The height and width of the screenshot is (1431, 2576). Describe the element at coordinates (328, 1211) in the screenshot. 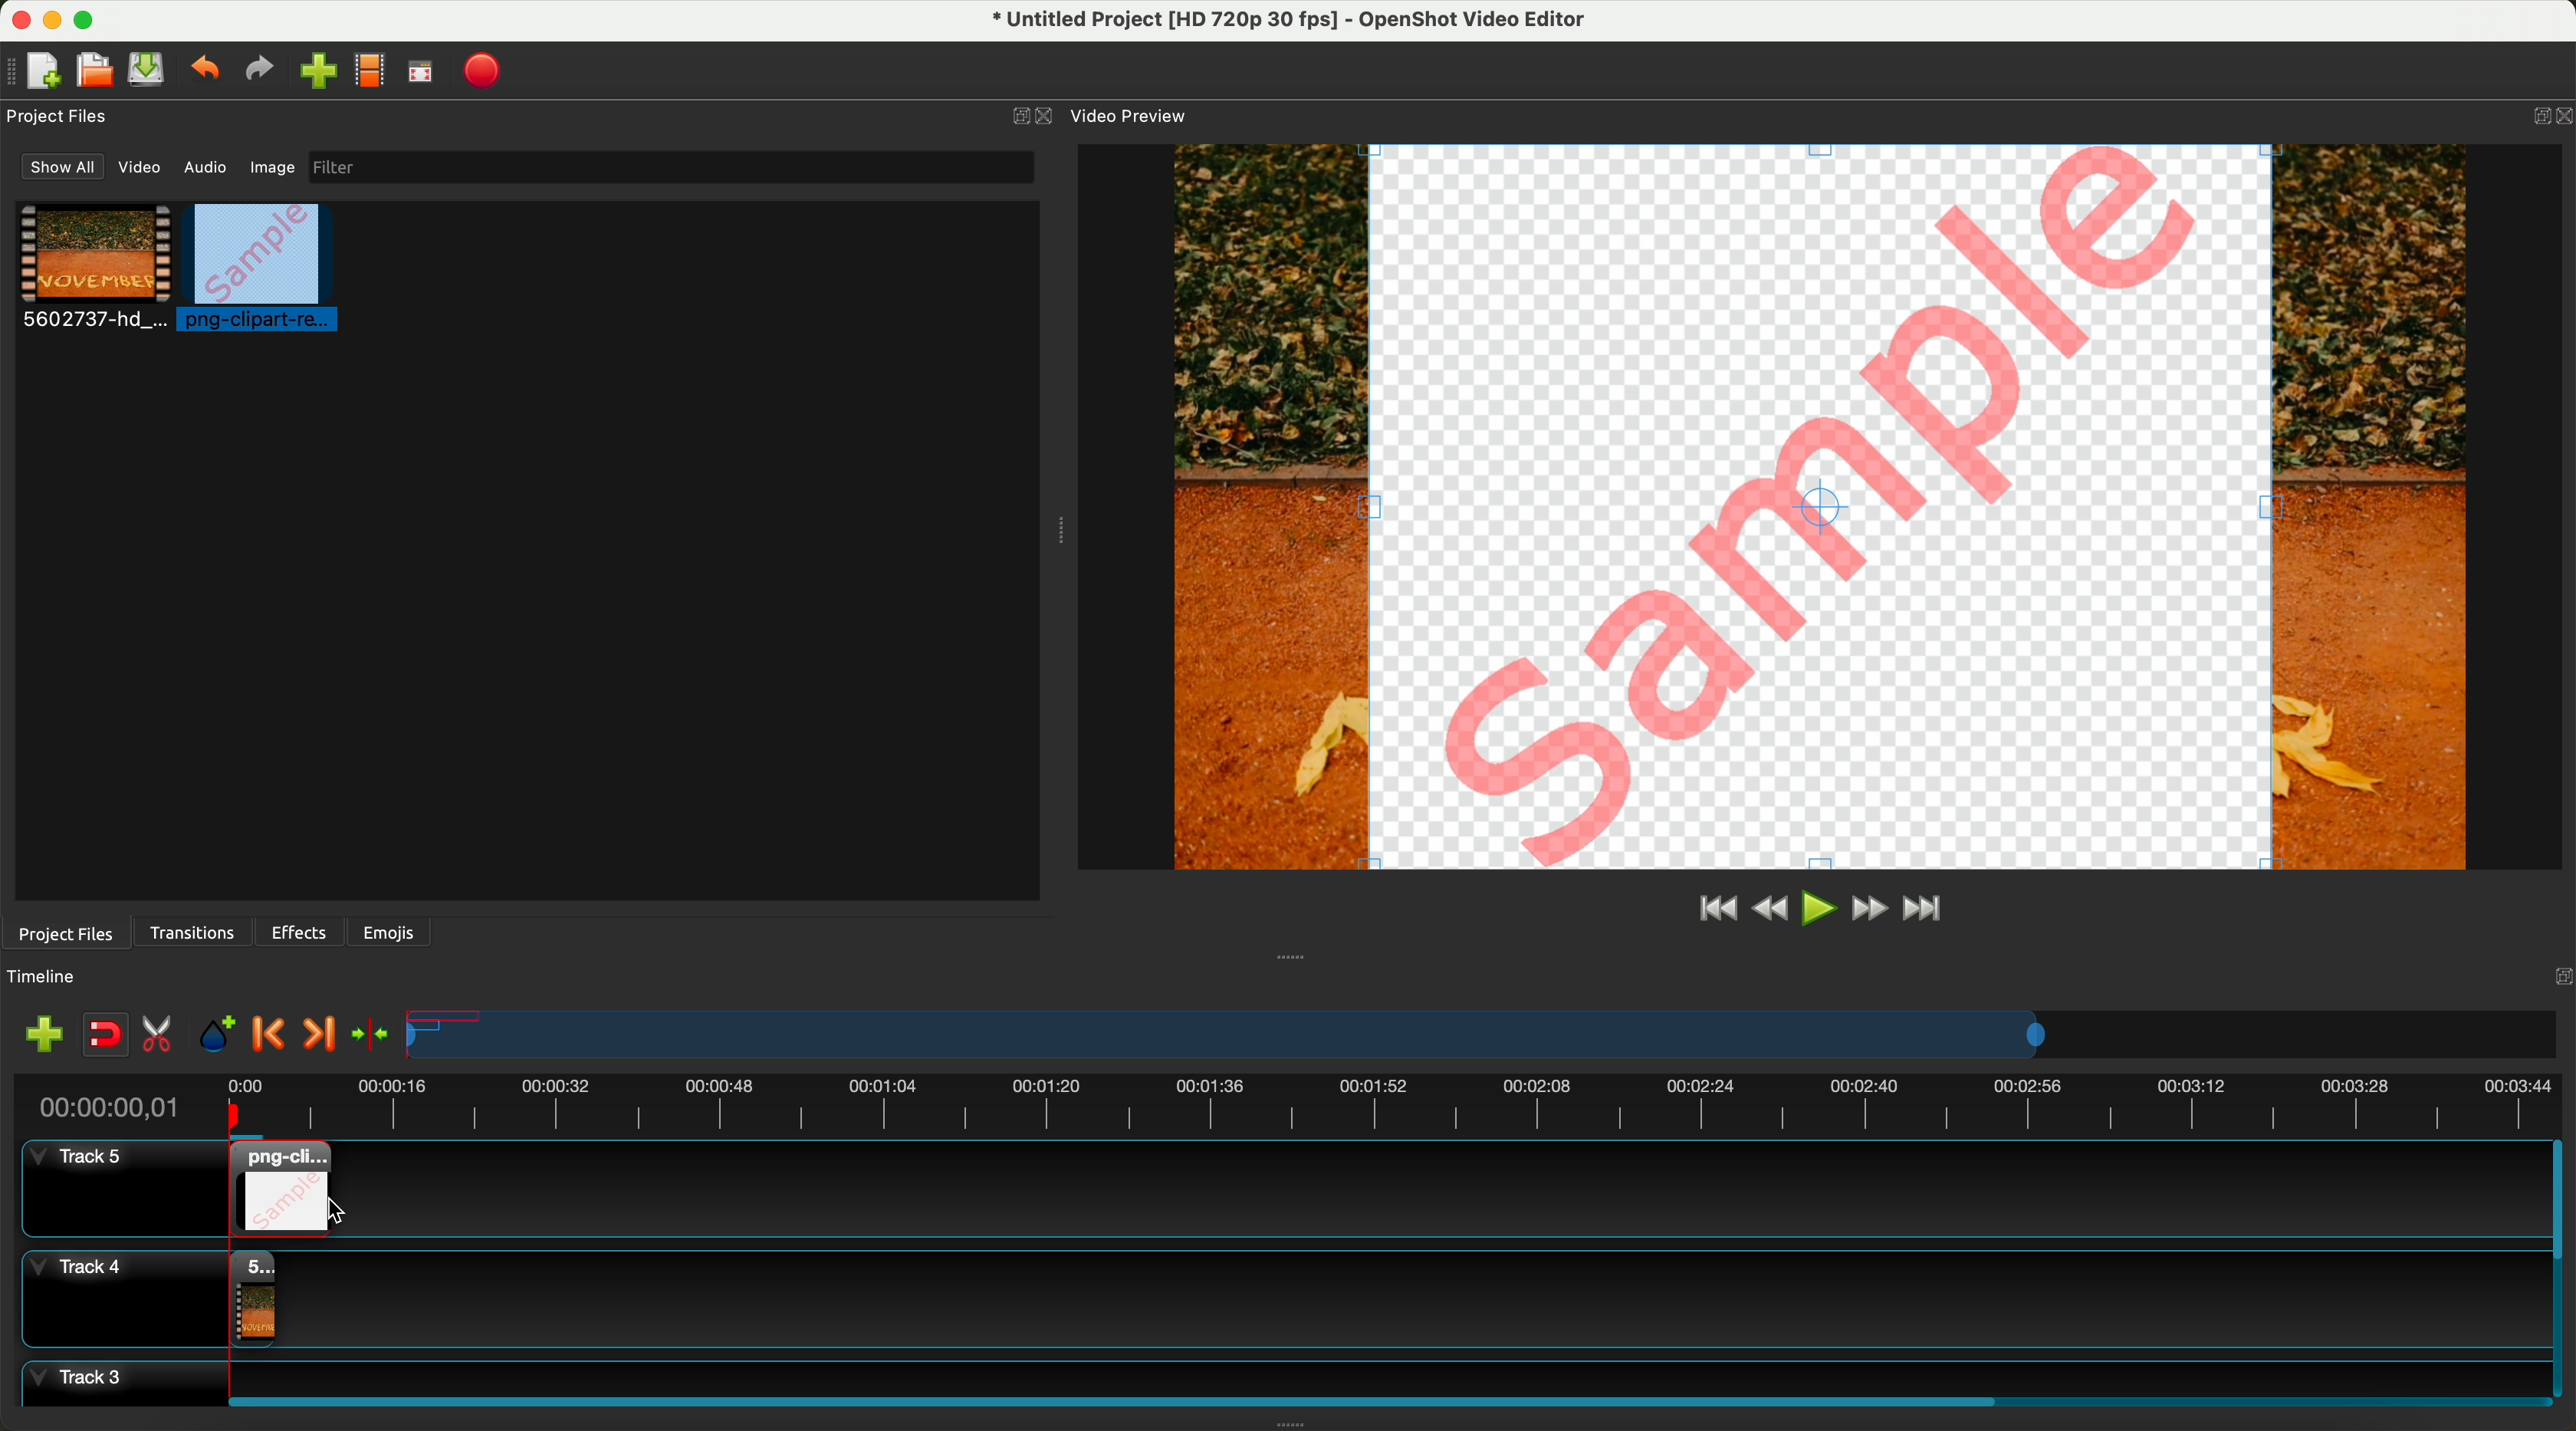

I see `click for drag to action` at that location.